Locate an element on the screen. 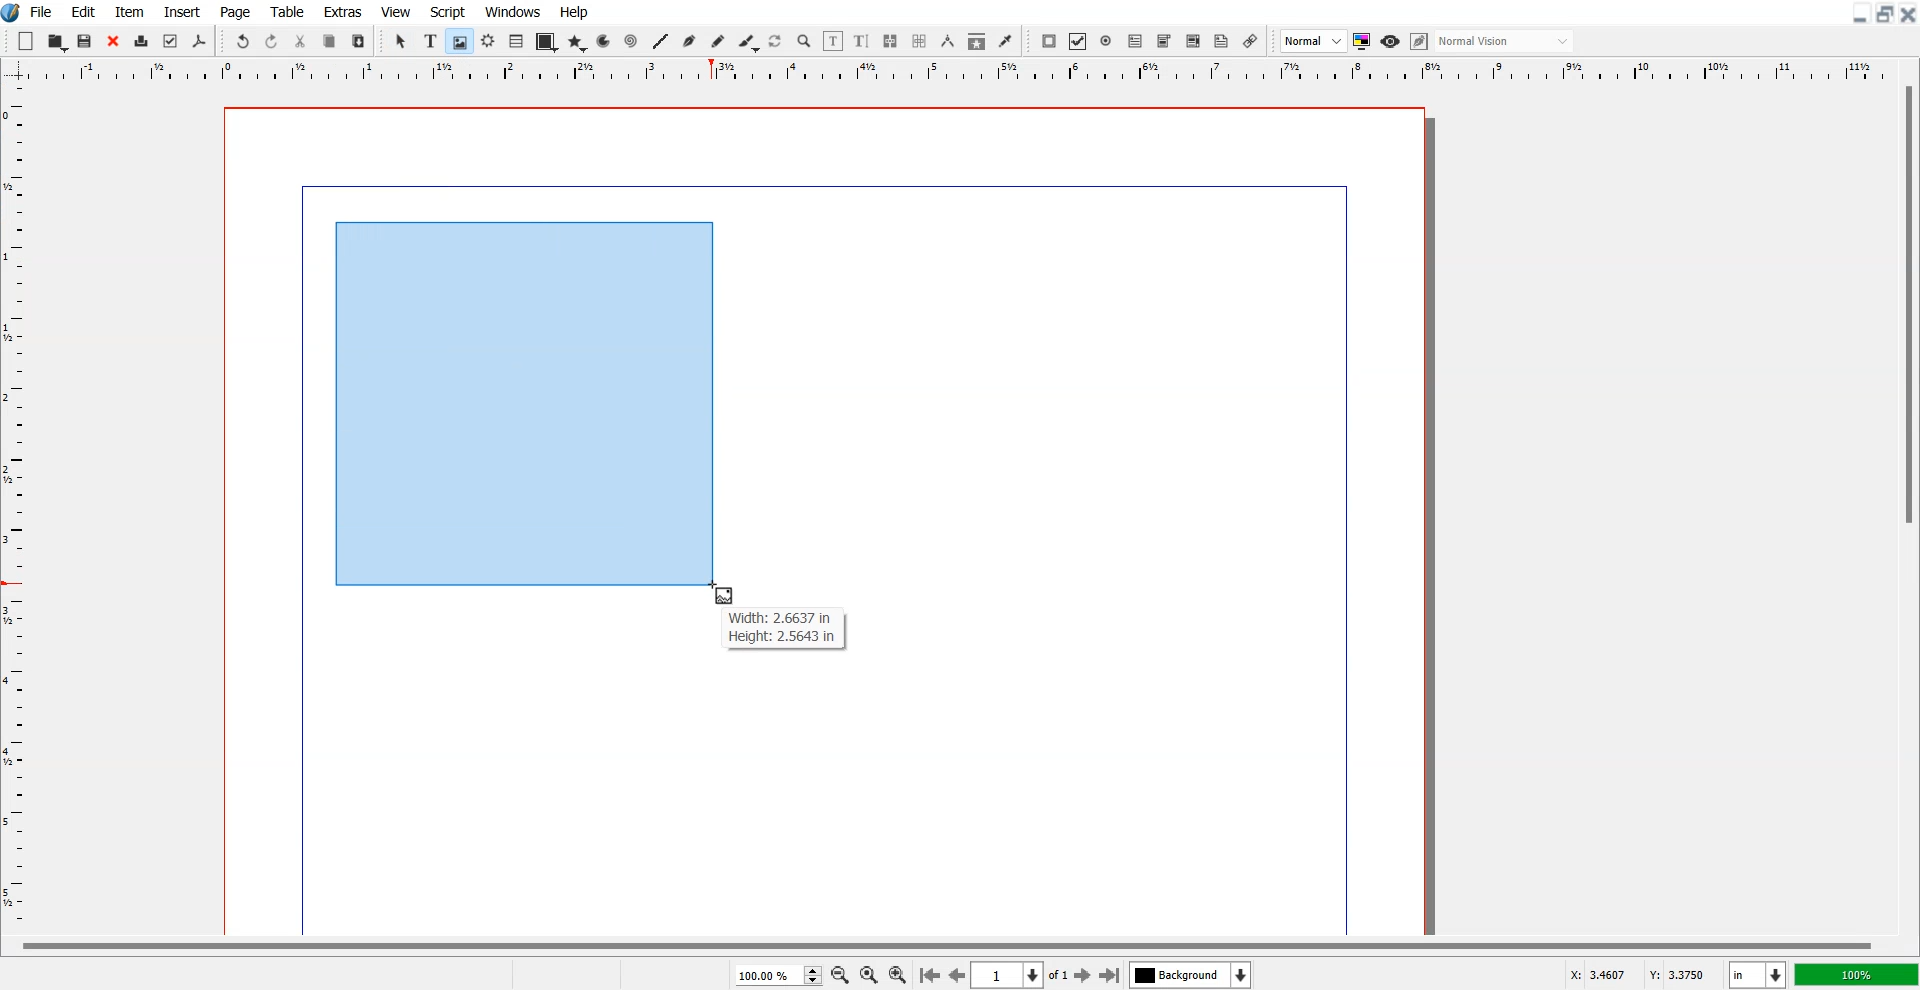  Close is located at coordinates (1908, 14).